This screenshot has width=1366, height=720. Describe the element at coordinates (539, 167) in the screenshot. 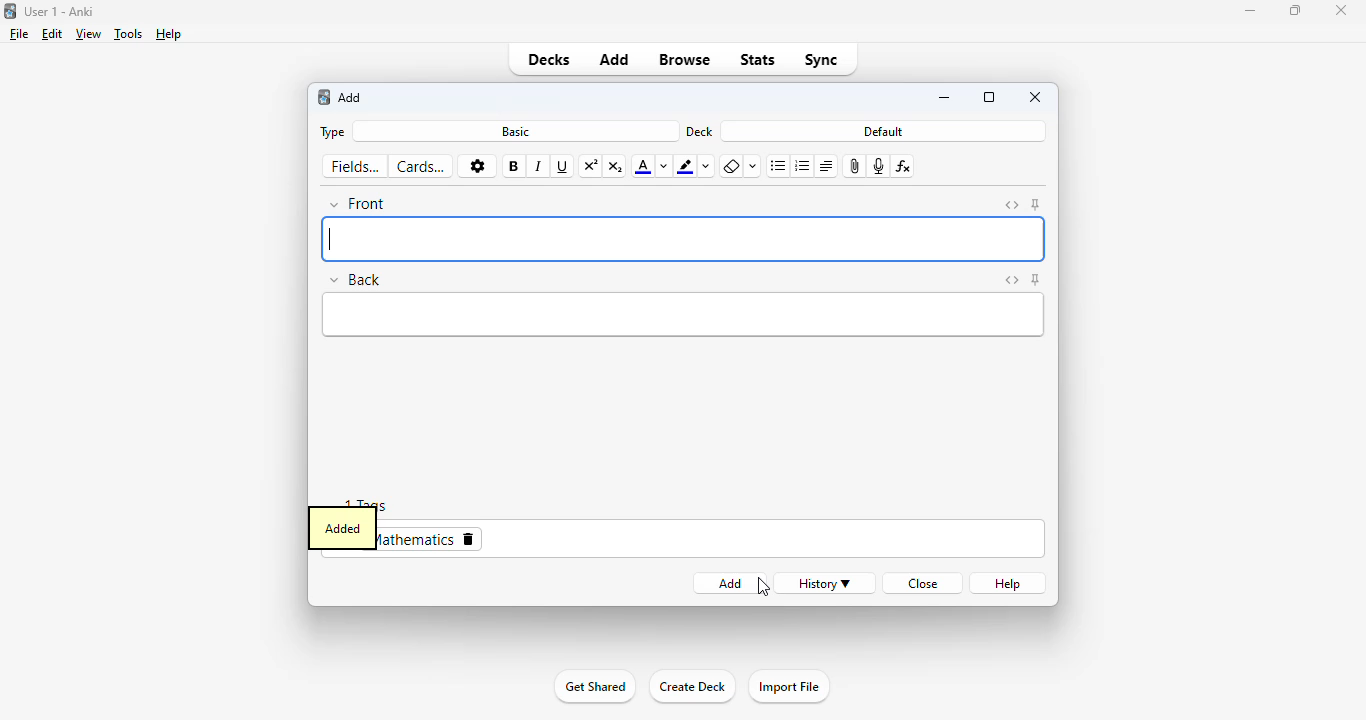

I see `italic` at that location.